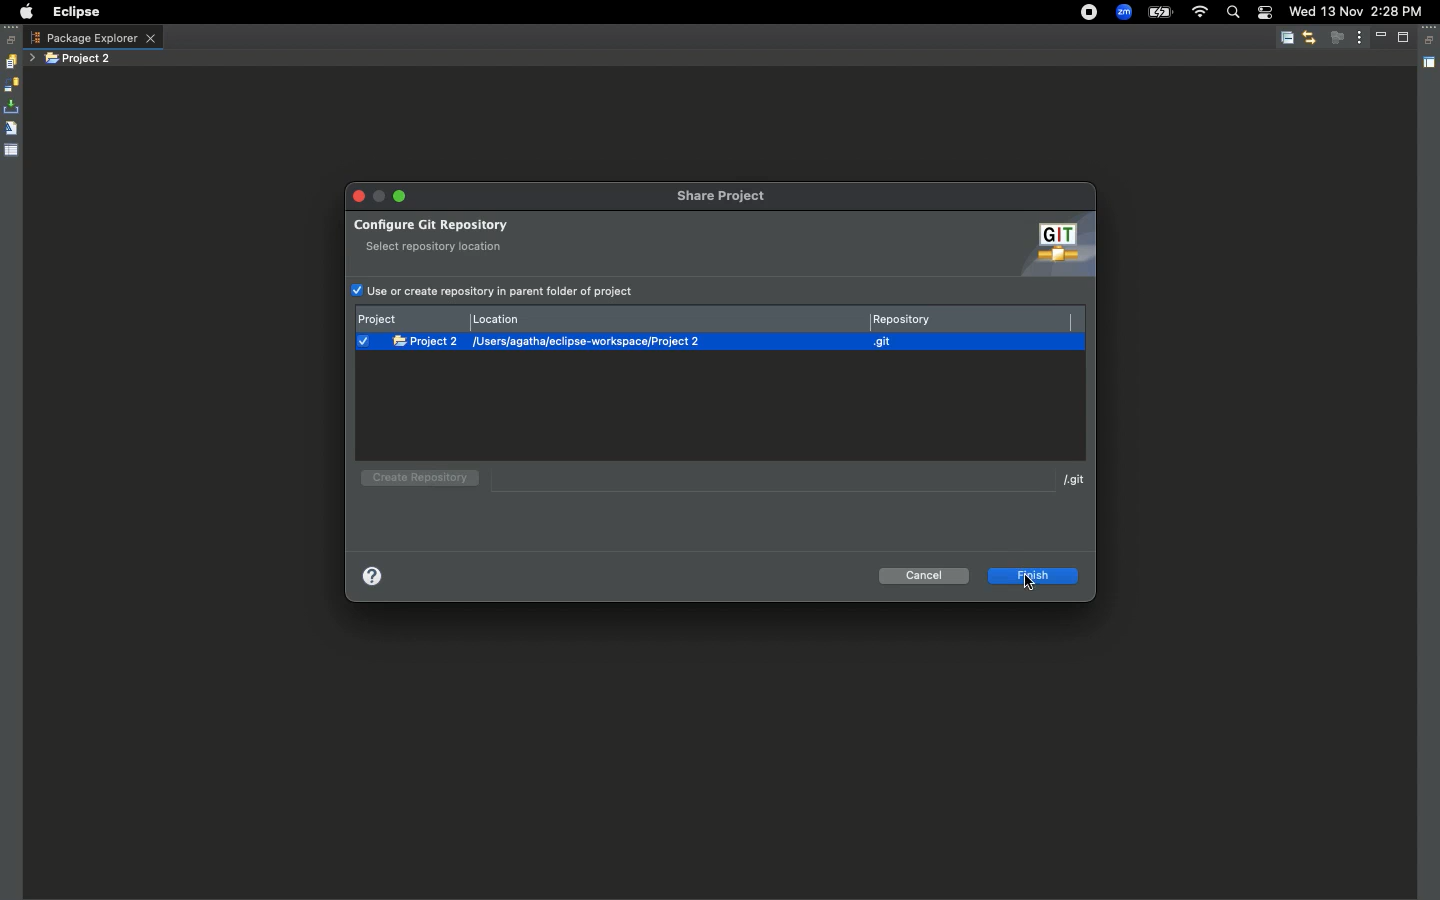 The image size is (1440, 900). What do you see at coordinates (13, 107) in the screenshot?
I see `Git staging ` at bounding box center [13, 107].